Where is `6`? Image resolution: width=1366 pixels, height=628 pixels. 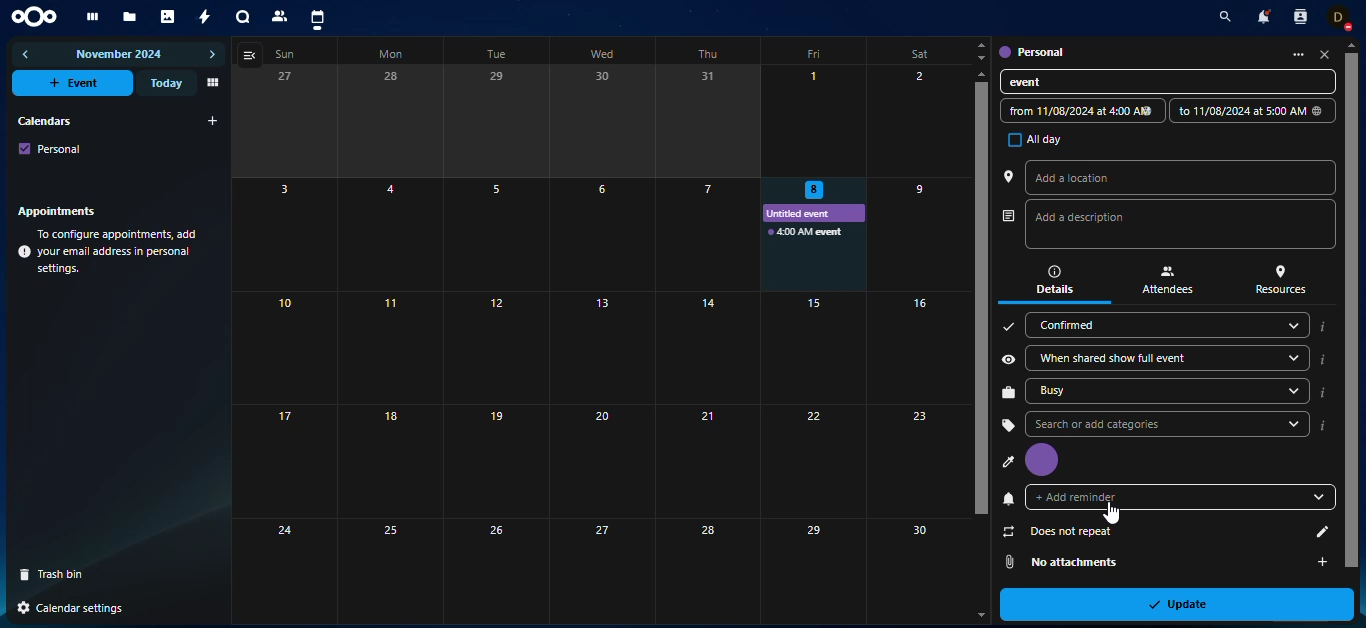
6 is located at coordinates (601, 233).